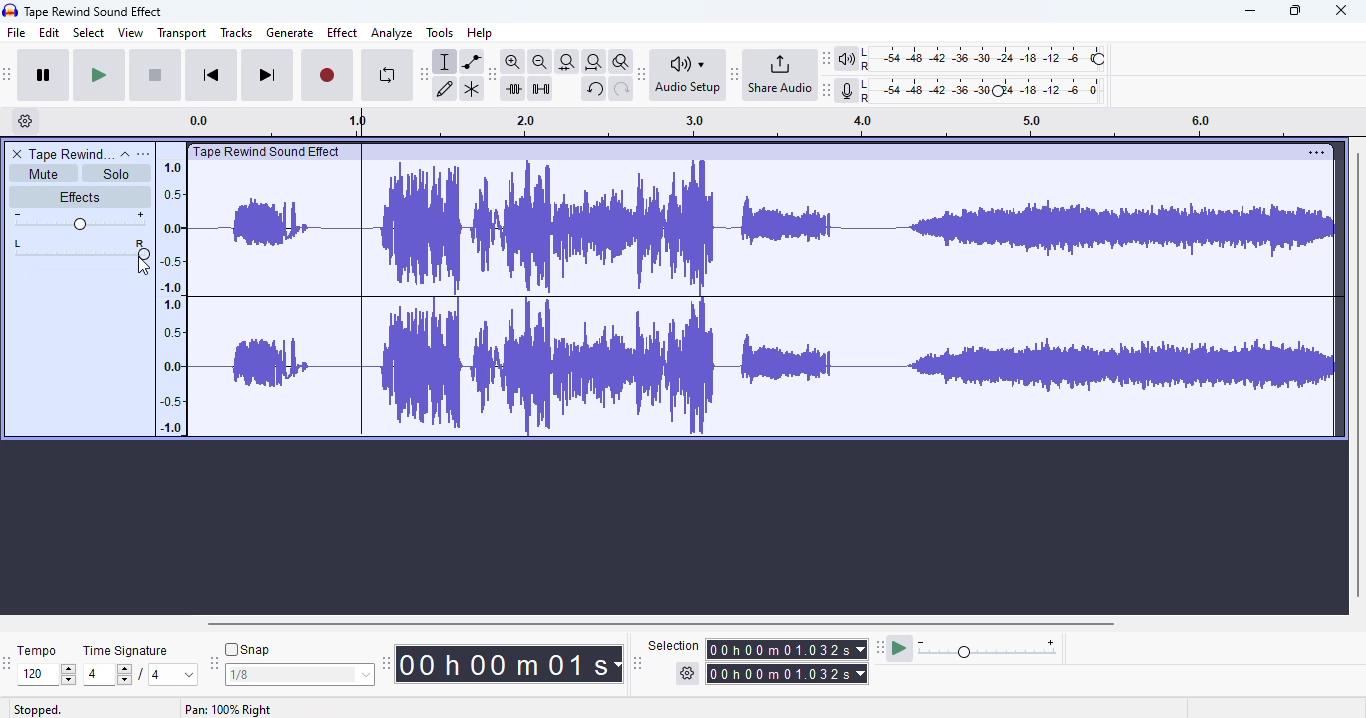 The width and height of the screenshot is (1366, 718). What do you see at coordinates (735, 73) in the screenshot?
I see `audacity share audio toolbar` at bounding box center [735, 73].